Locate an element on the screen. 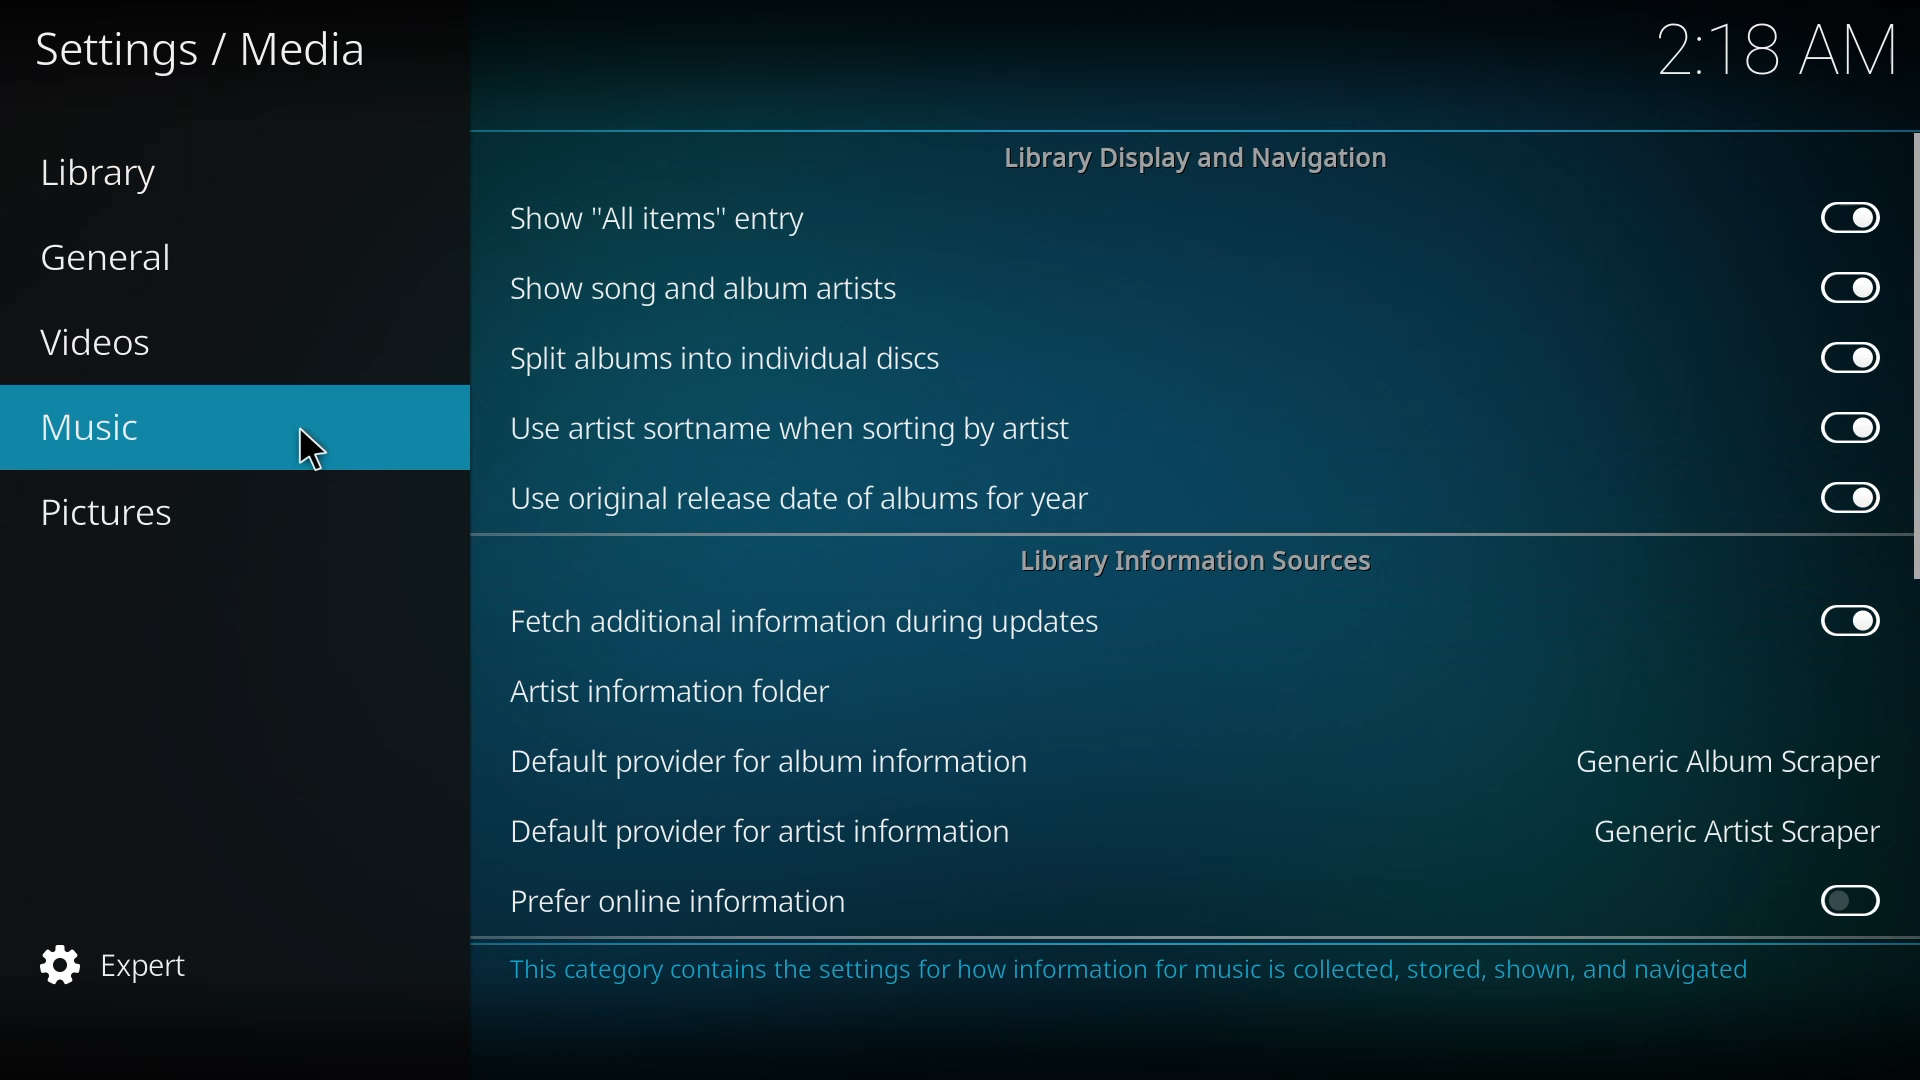  show all items entry is located at coordinates (655, 218).